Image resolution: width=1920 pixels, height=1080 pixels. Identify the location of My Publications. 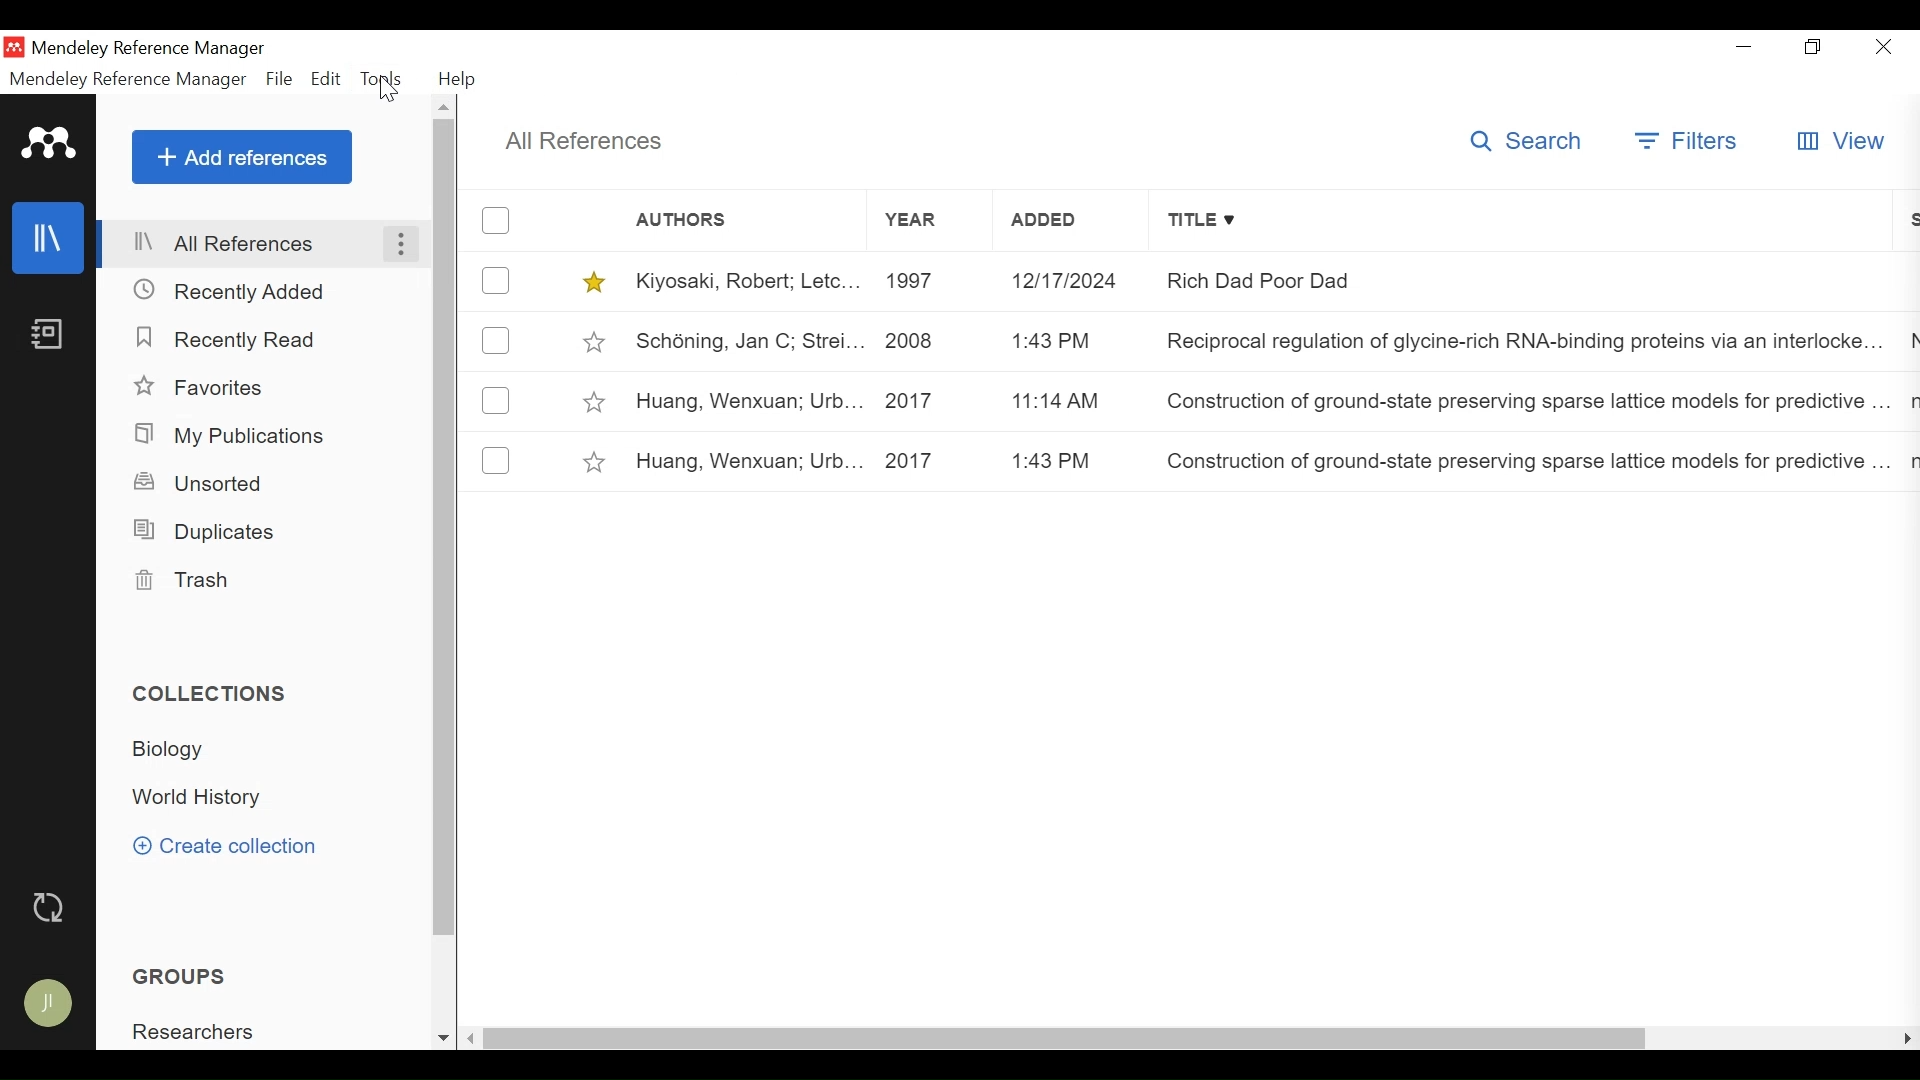
(229, 437).